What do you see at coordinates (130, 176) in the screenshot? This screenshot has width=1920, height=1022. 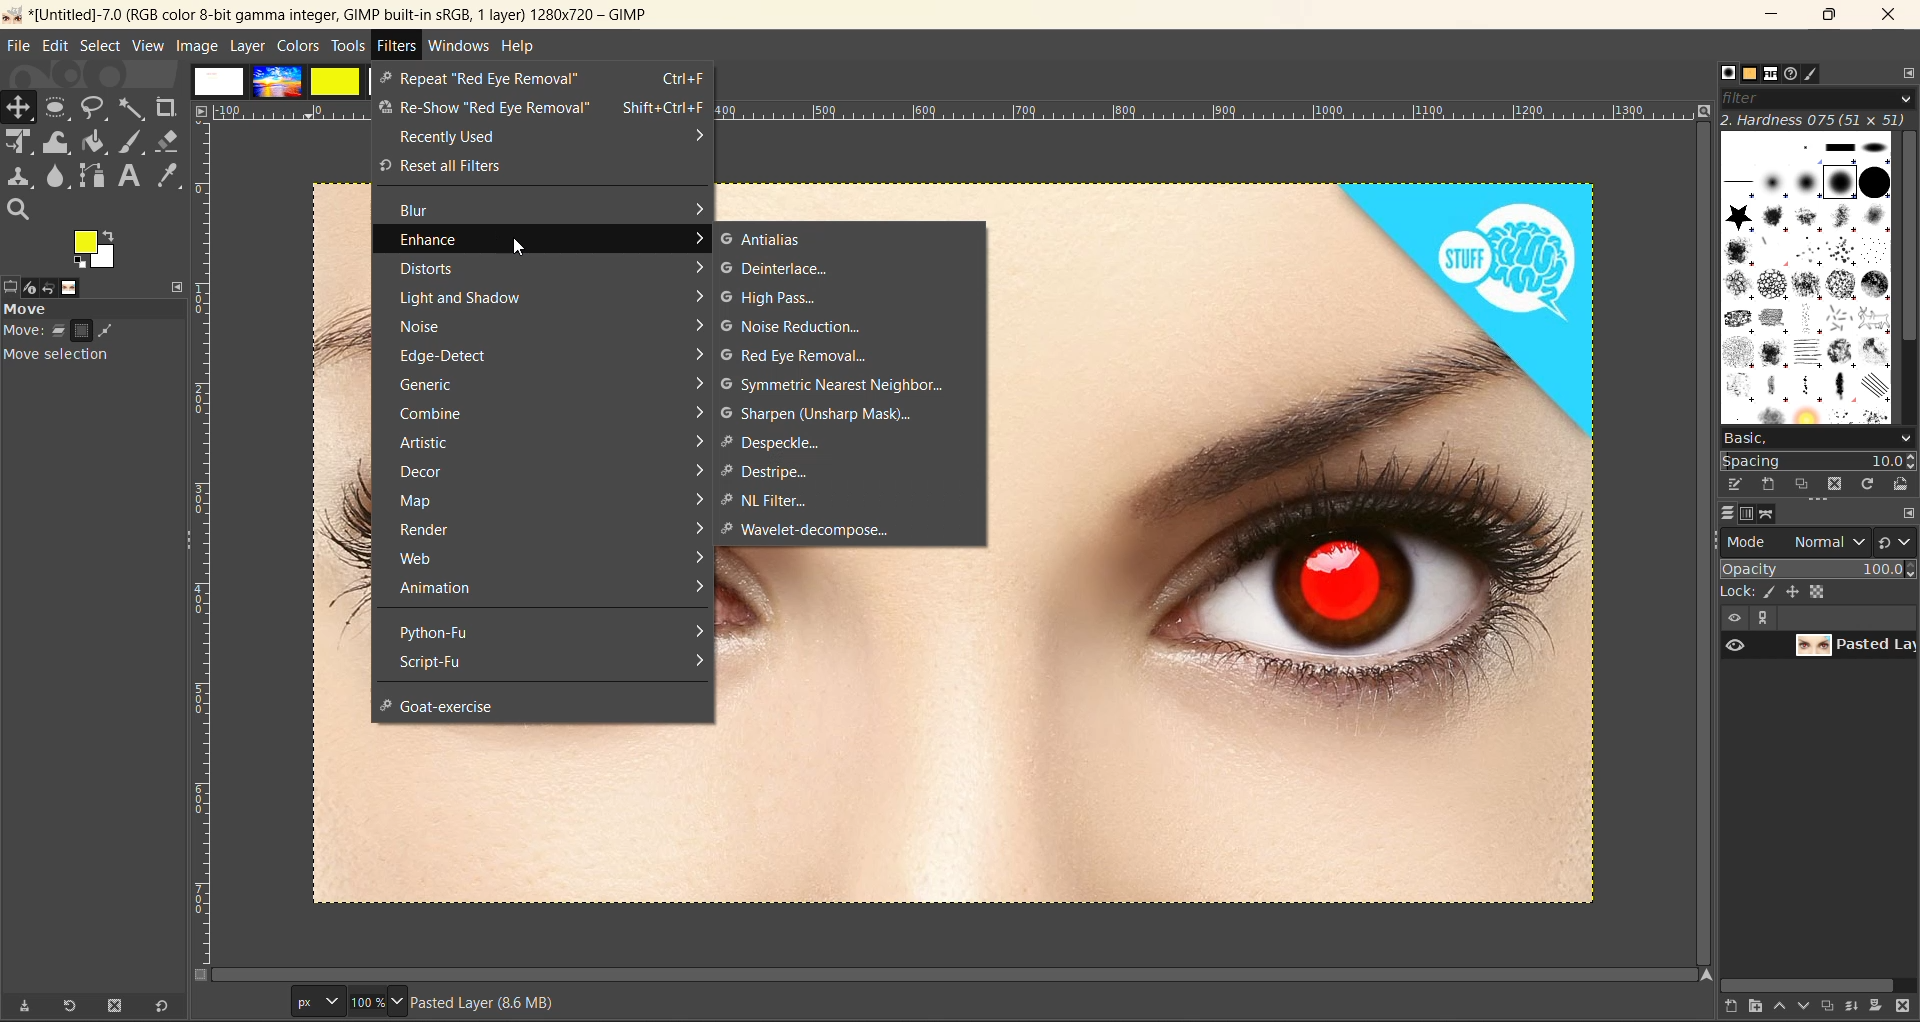 I see `text tool` at bounding box center [130, 176].